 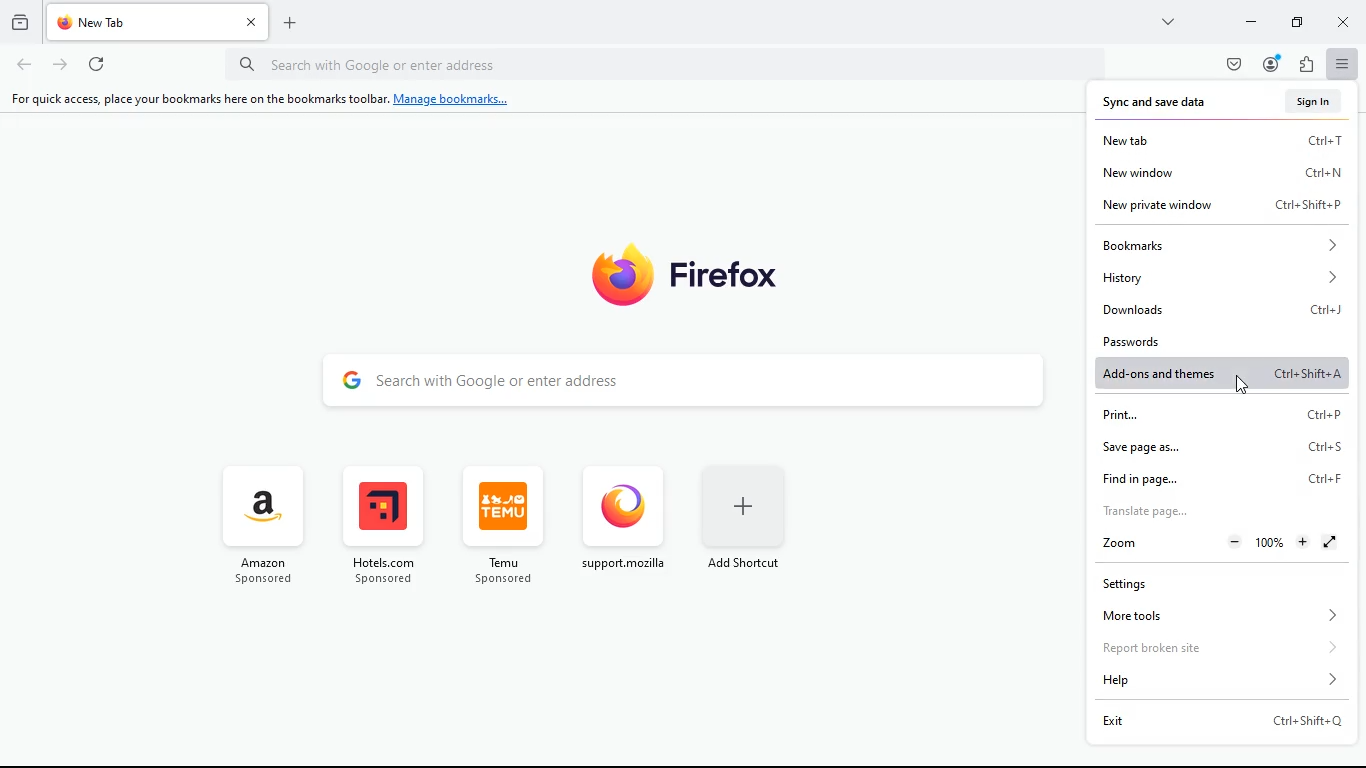 What do you see at coordinates (269, 527) in the screenshot?
I see `amazon` at bounding box center [269, 527].